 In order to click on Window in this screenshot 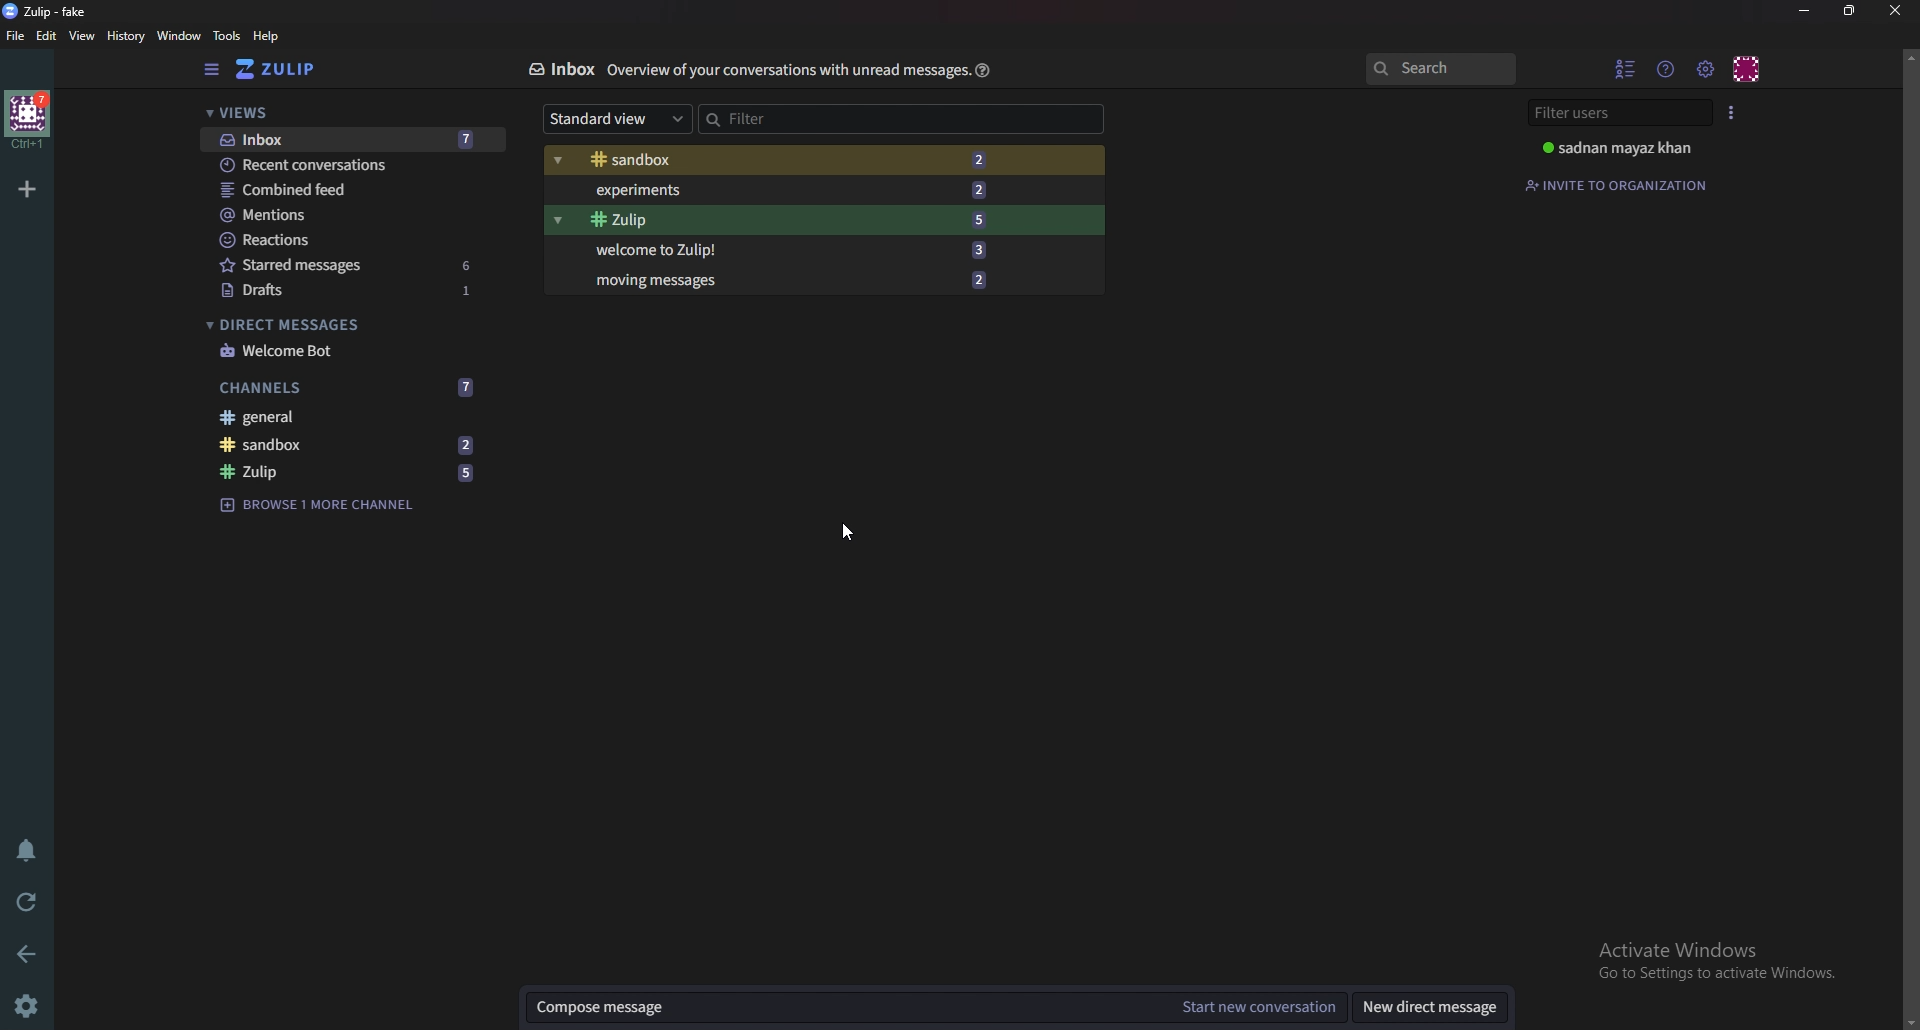, I will do `click(181, 36)`.